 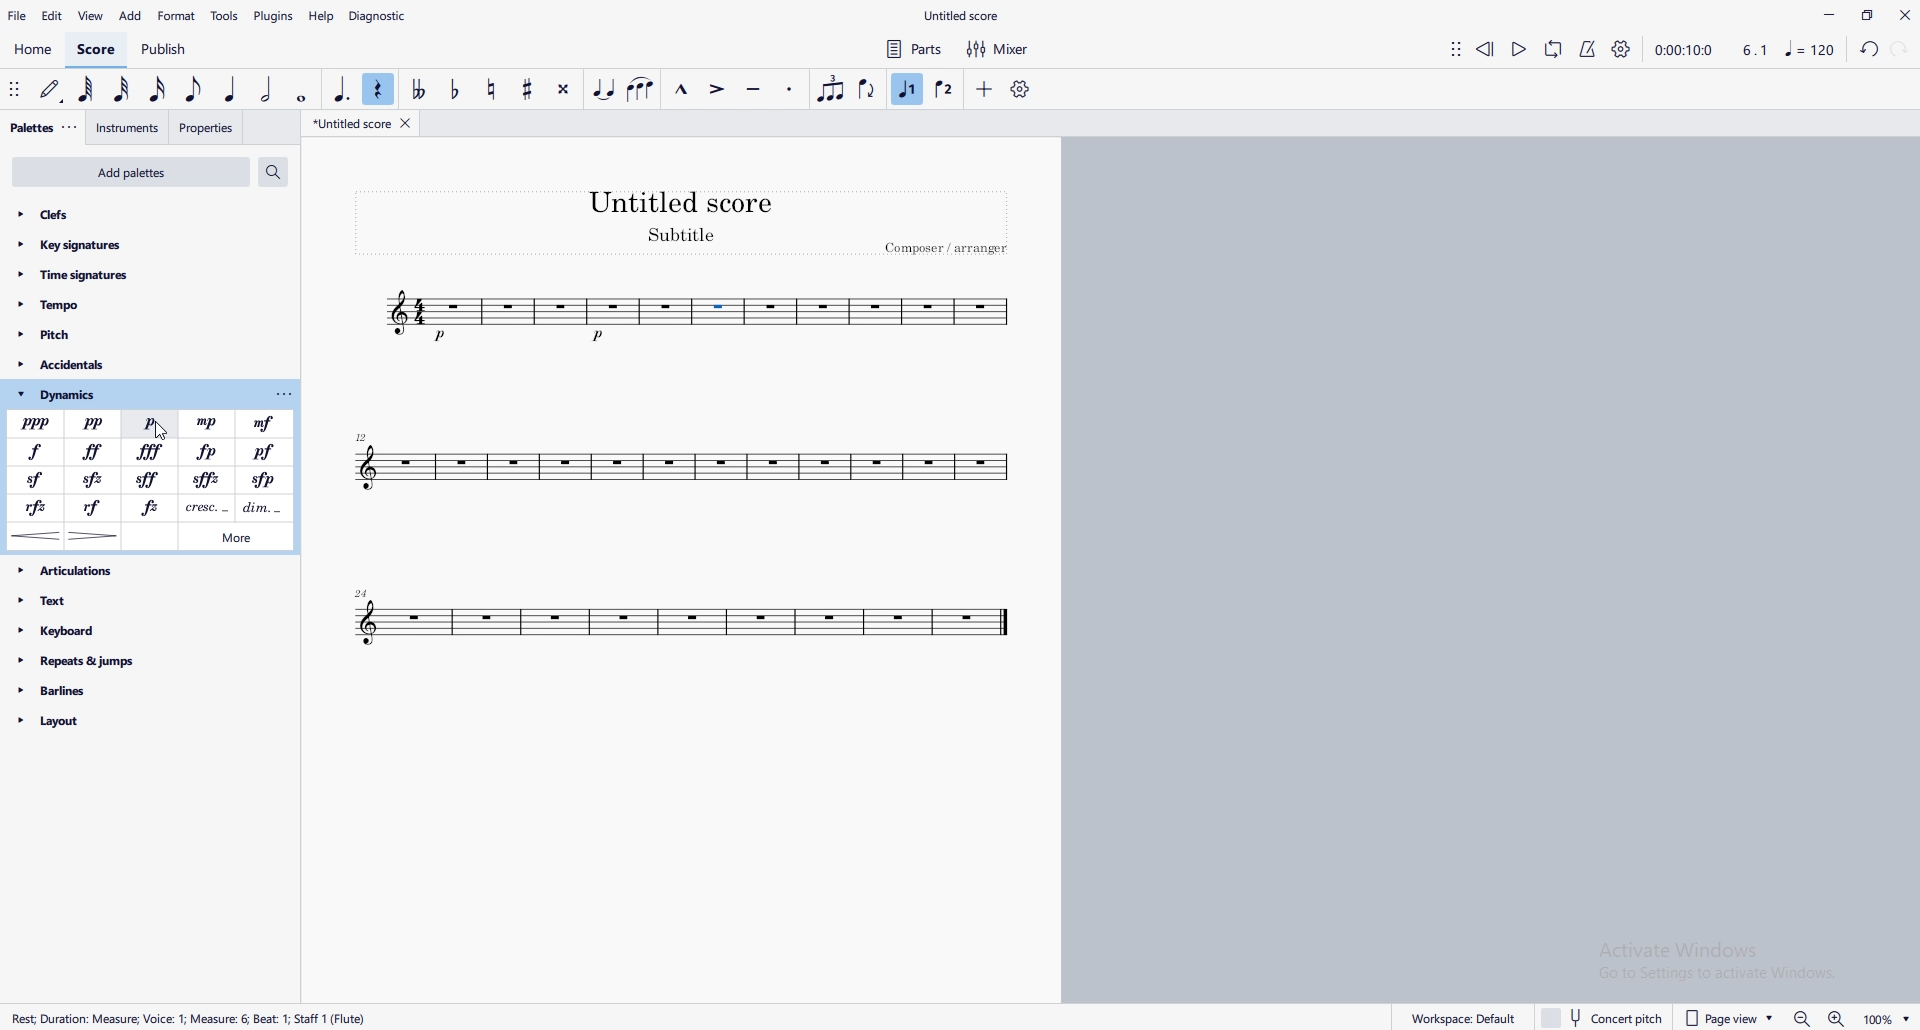 What do you see at coordinates (154, 393) in the screenshot?
I see `dynamics` at bounding box center [154, 393].